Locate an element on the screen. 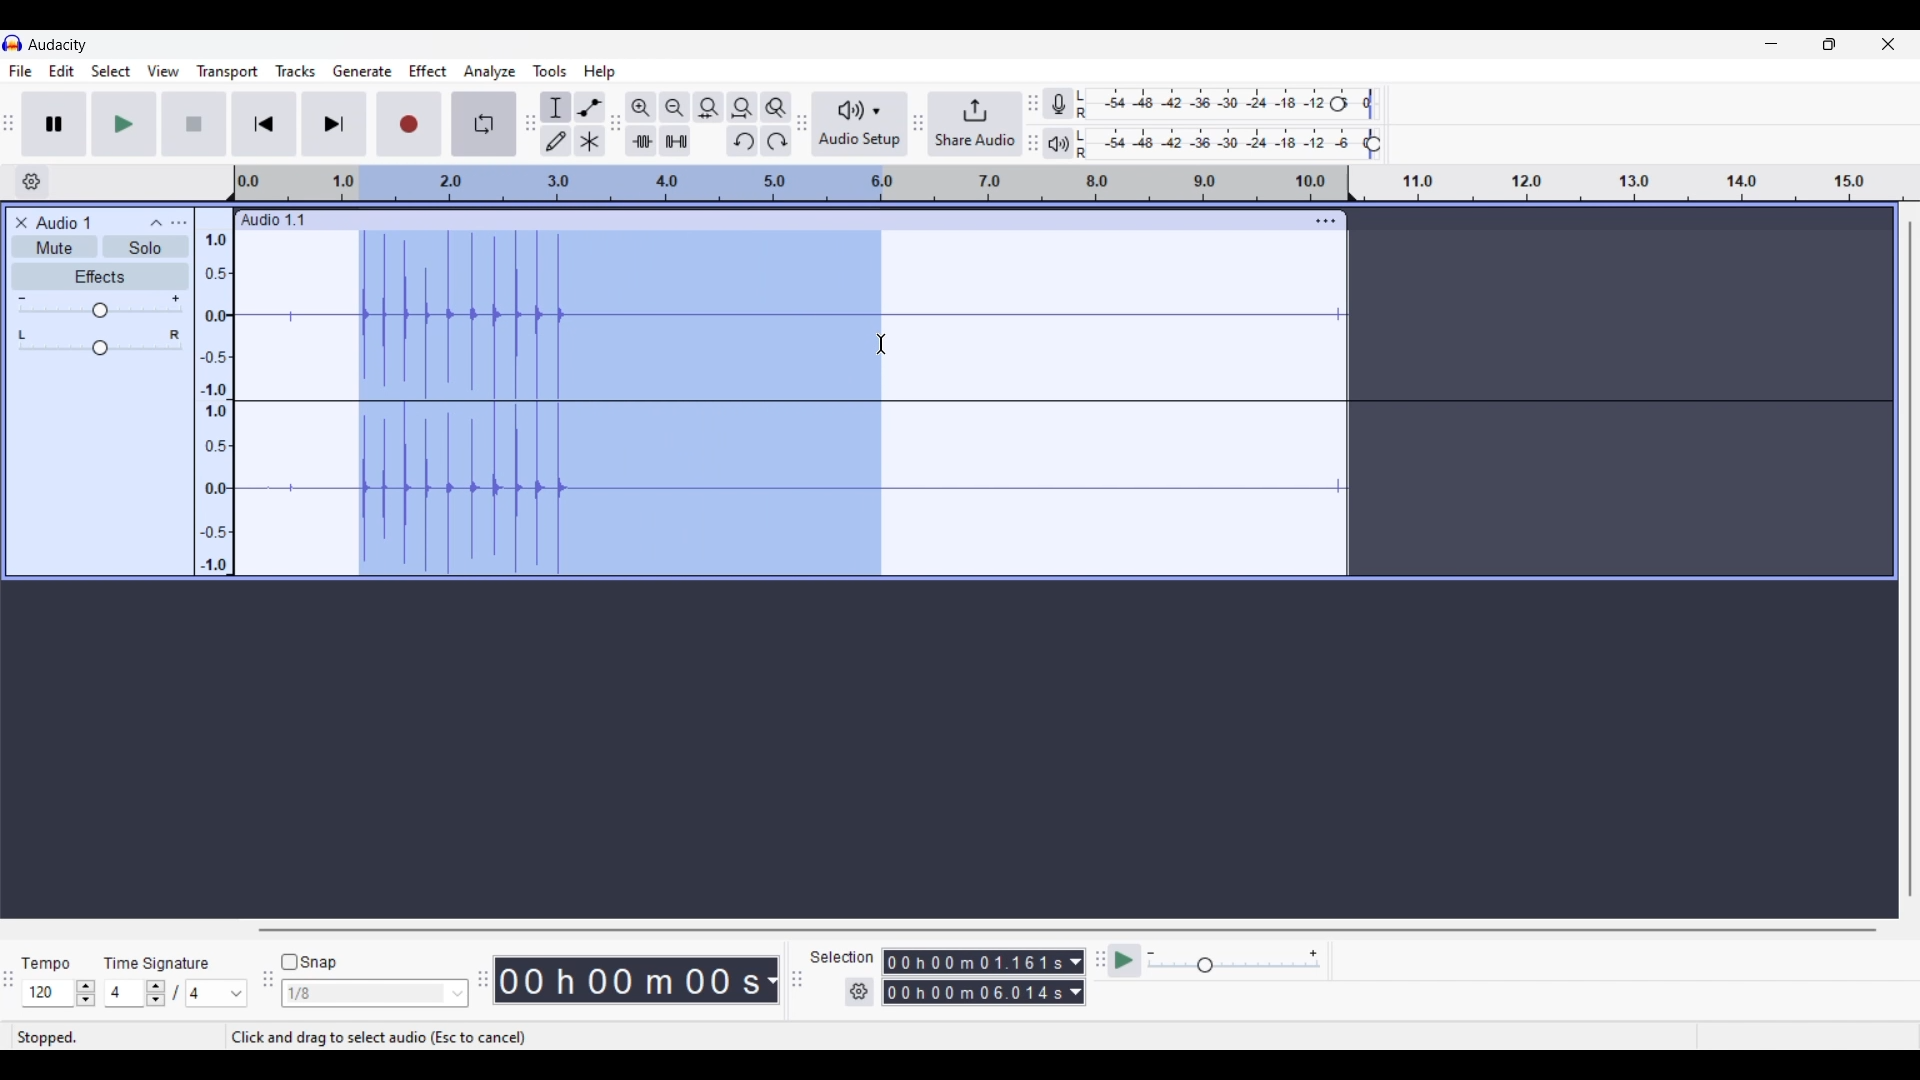 The image size is (1920, 1080). Stop is located at coordinates (195, 124).